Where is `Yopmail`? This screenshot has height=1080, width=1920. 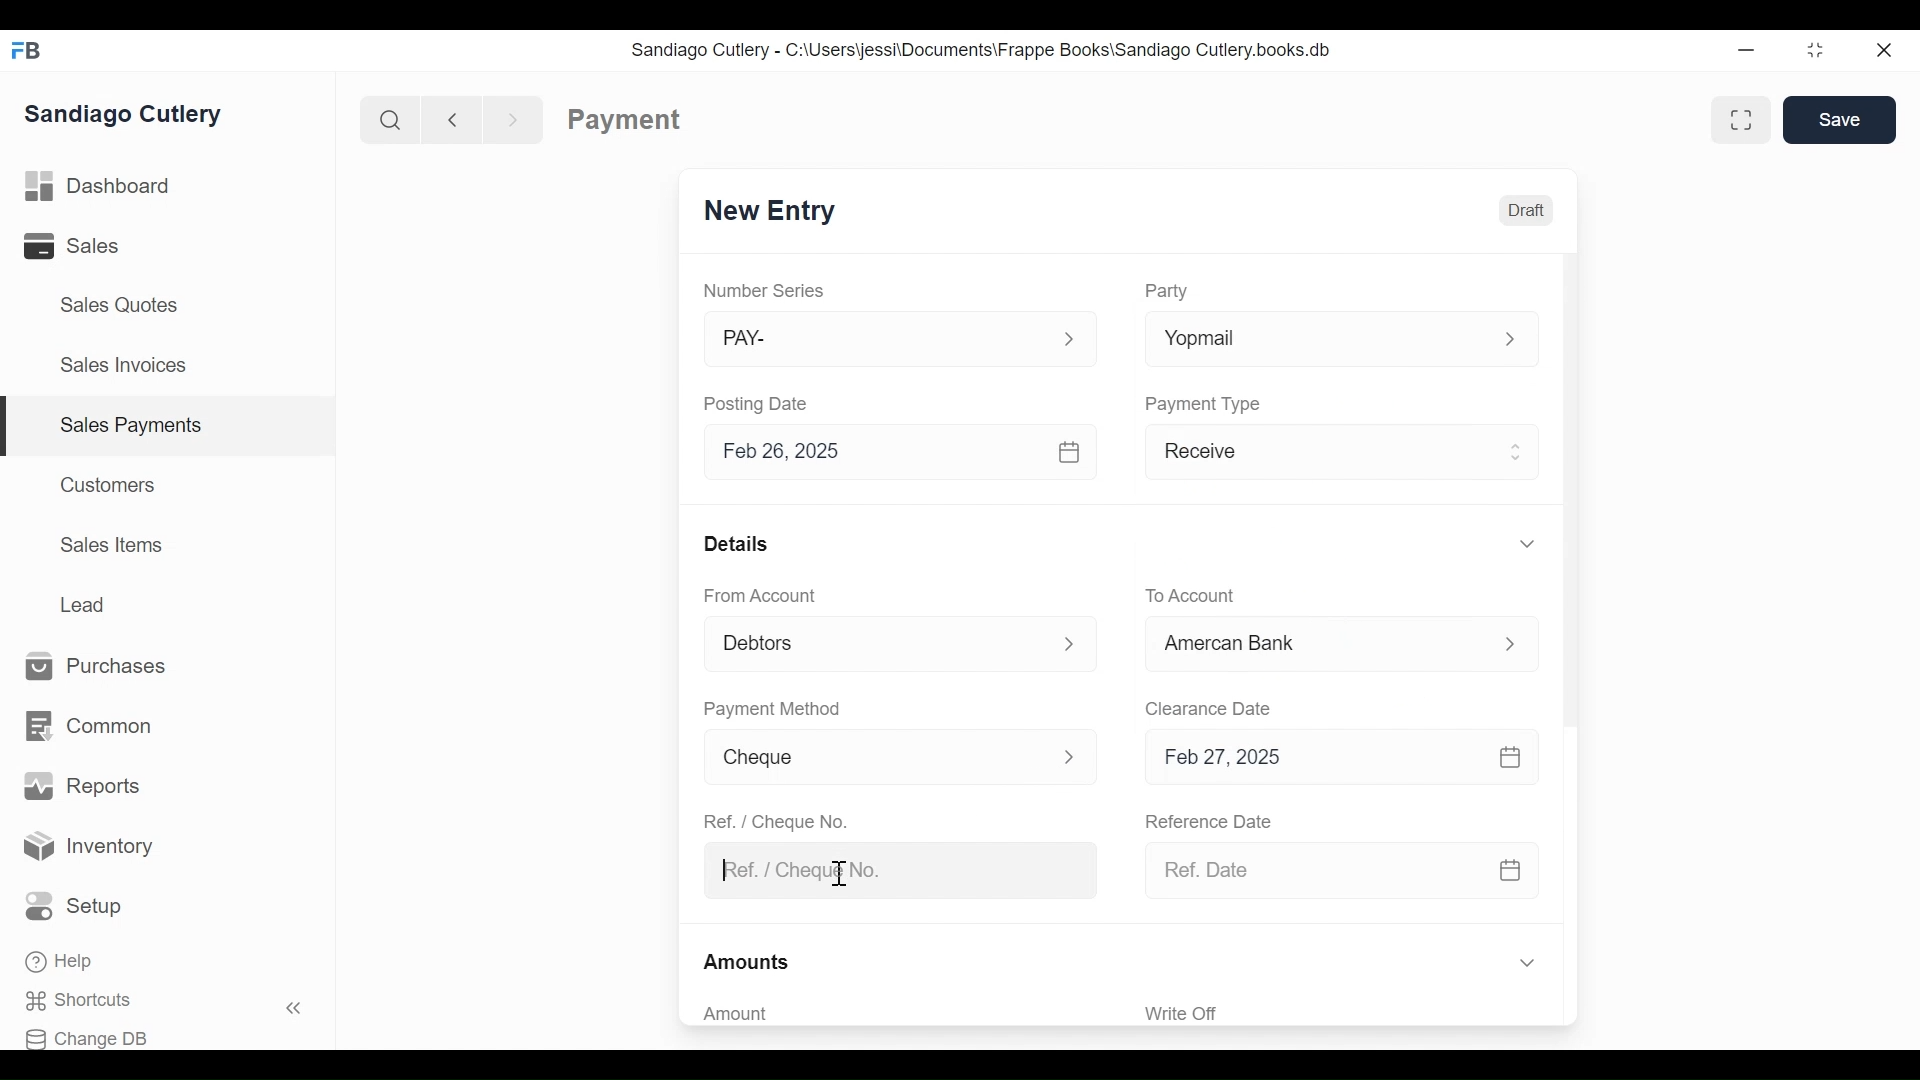 Yopmail is located at coordinates (1309, 340).